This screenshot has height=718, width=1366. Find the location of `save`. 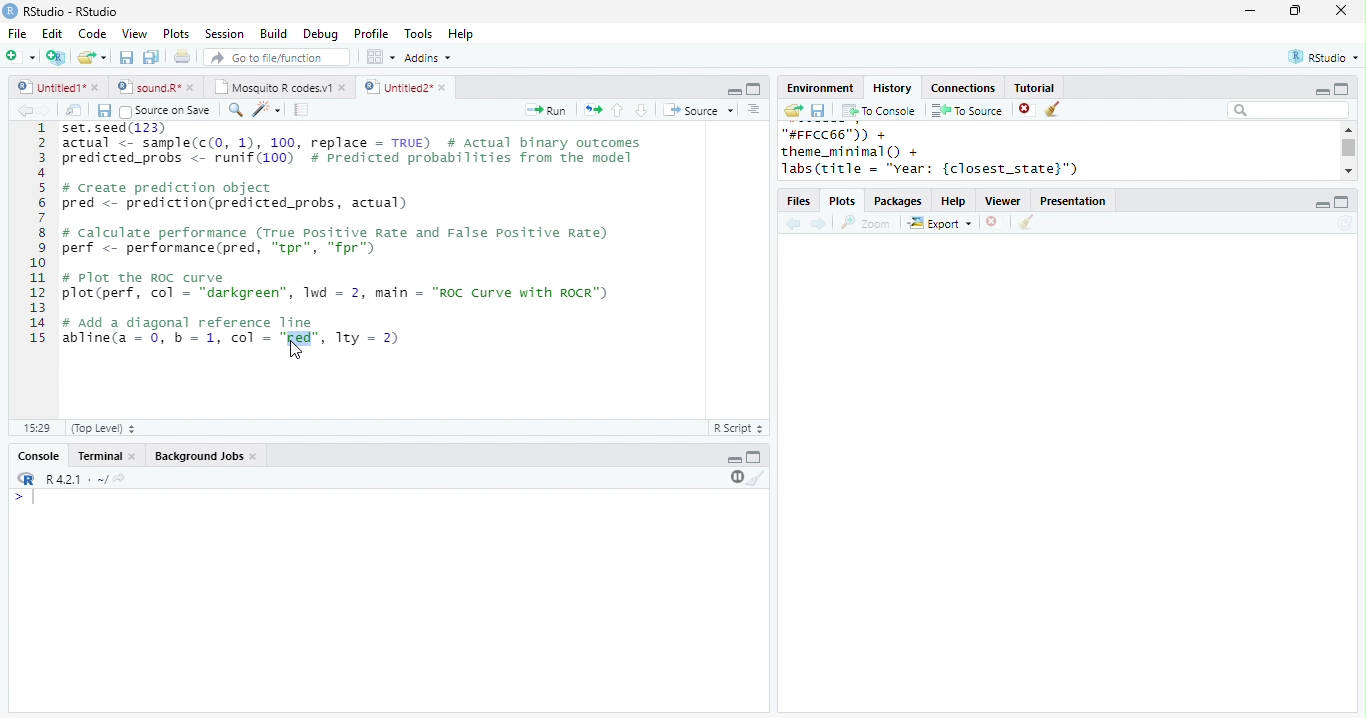

save is located at coordinates (126, 57).